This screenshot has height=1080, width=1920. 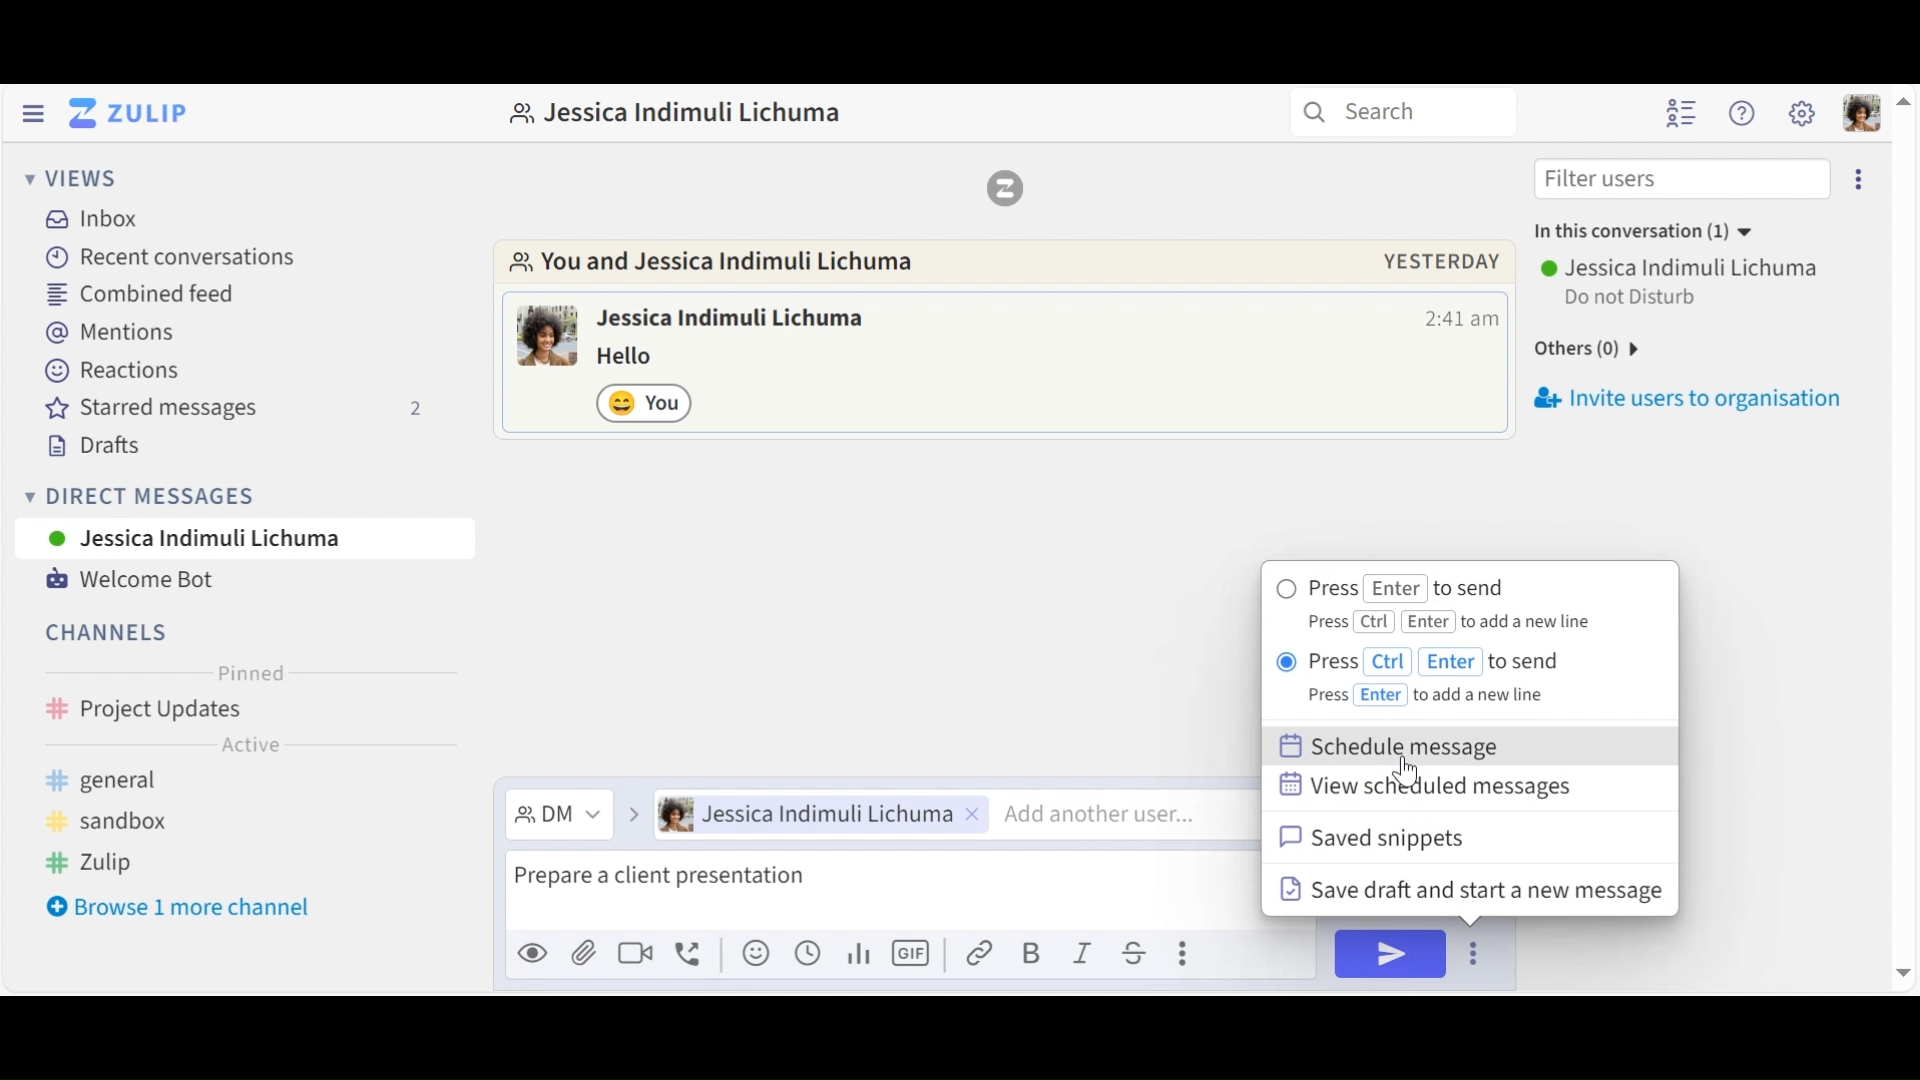 What do you see at coordinates (1413, 113) in the screenshot?
I see `Search` at bounding box center [1413, 113].